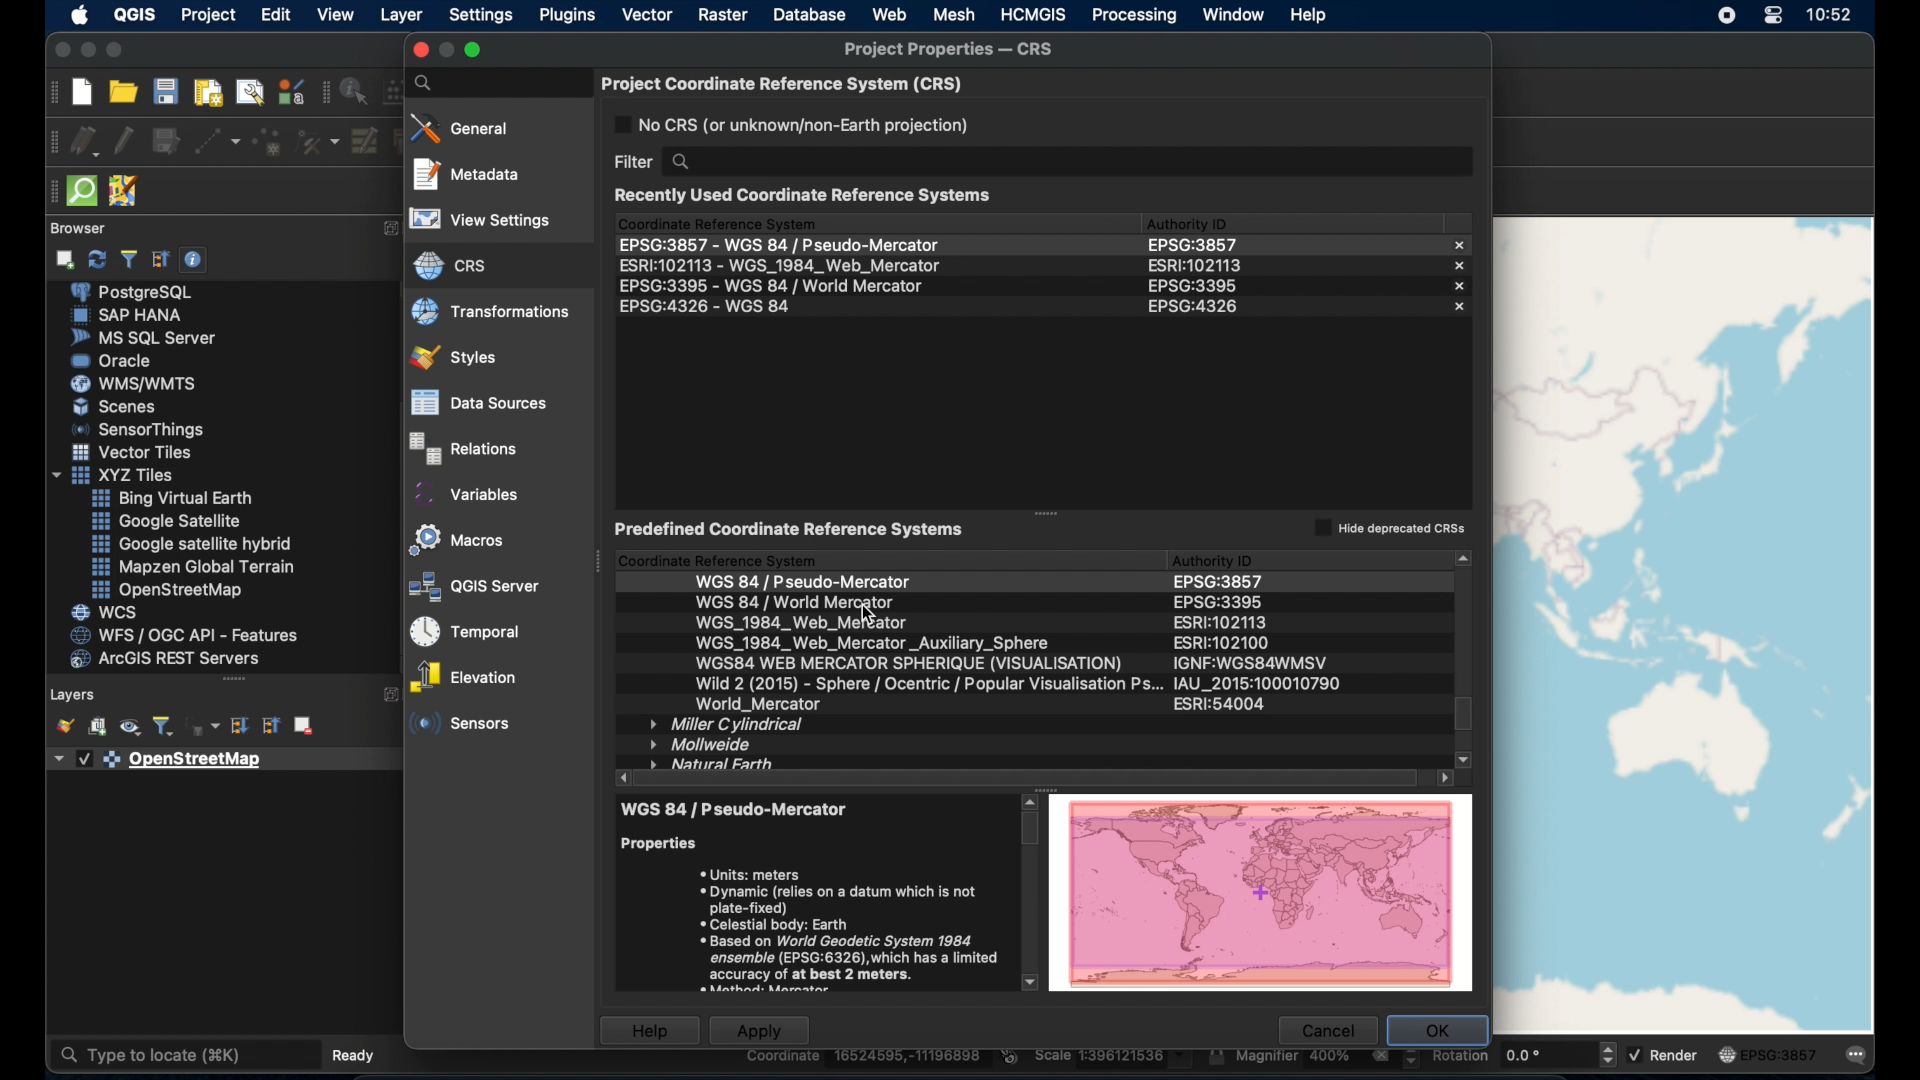  I want to click on * Units: meters

* Dynamic (relies on a datum which is not
plate-fixed)

* Celestial body: Earth

«Based on World Geodetic System 1984
ensemble (EPSG:6326),which has a limited
‘accuracy of at best 2 meters., so click(846, 923).